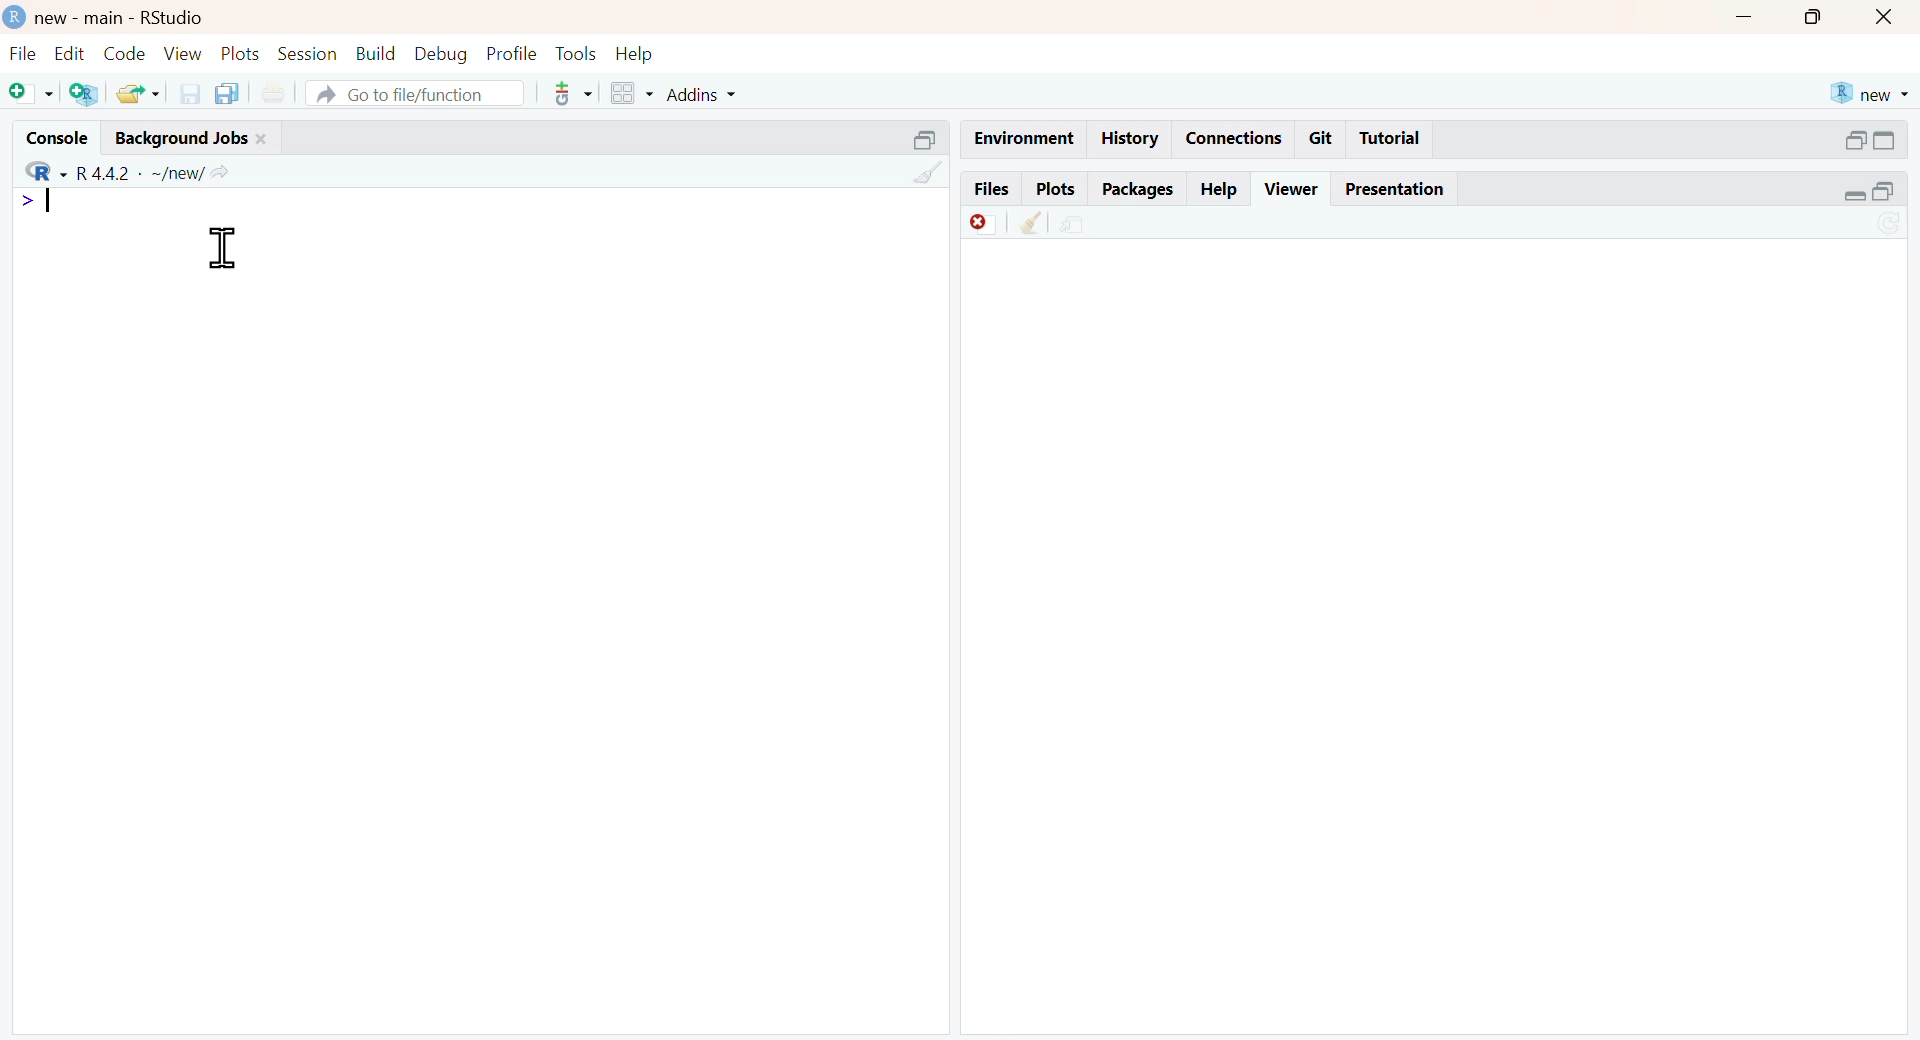 The height and width of the screenshot is (1040, 1920). What do you see at coordinates (23, 53) in the screenshot?
I see `file` at bounding box center [23, 53].